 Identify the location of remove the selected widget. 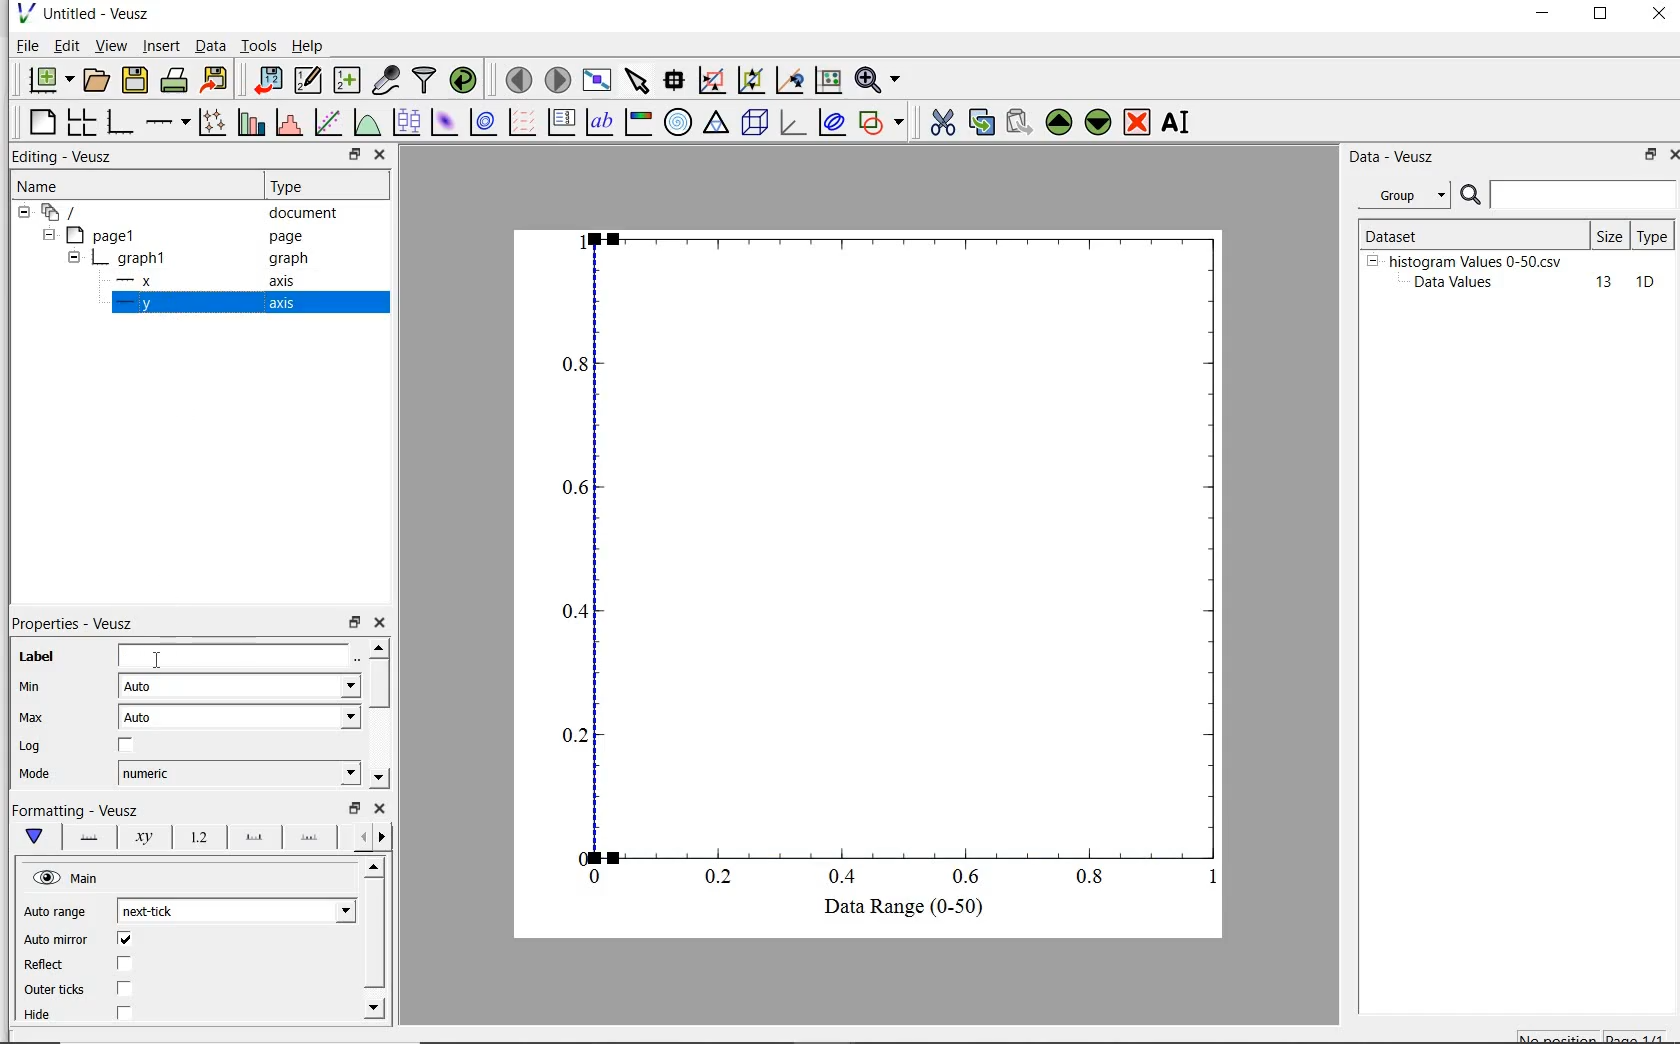
(1136, 124).